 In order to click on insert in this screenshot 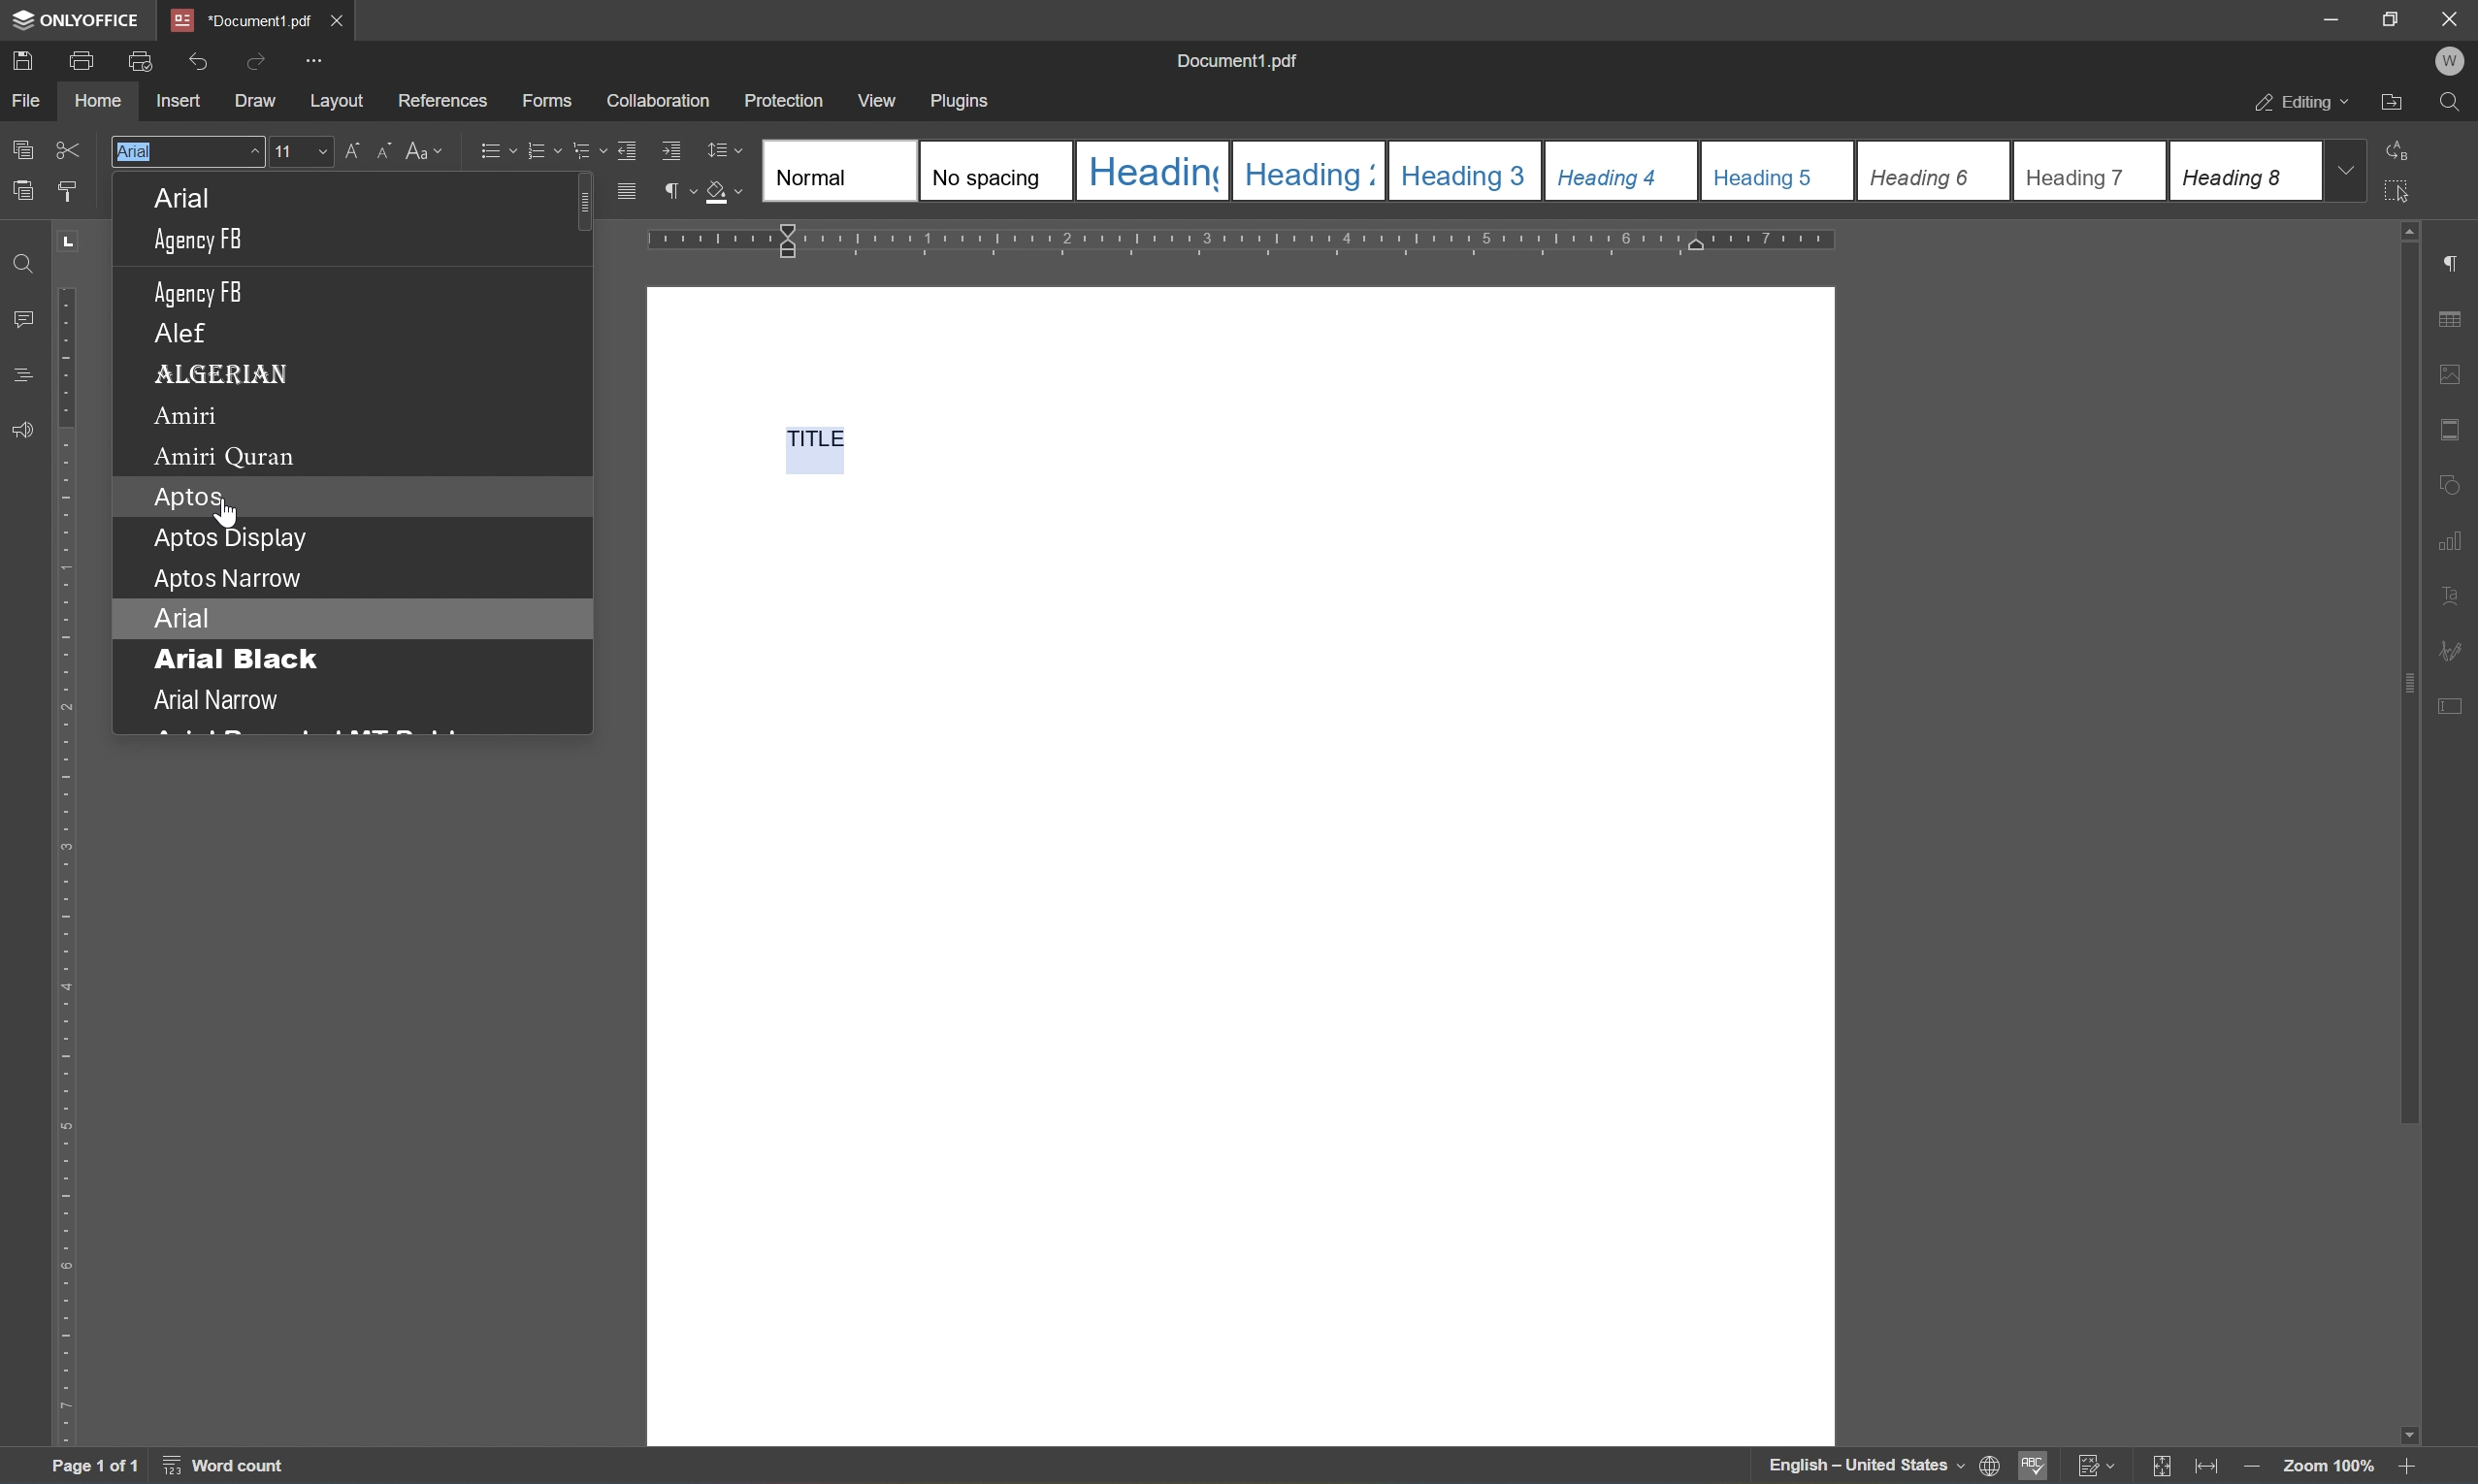, I will do `click(178, 99)`.